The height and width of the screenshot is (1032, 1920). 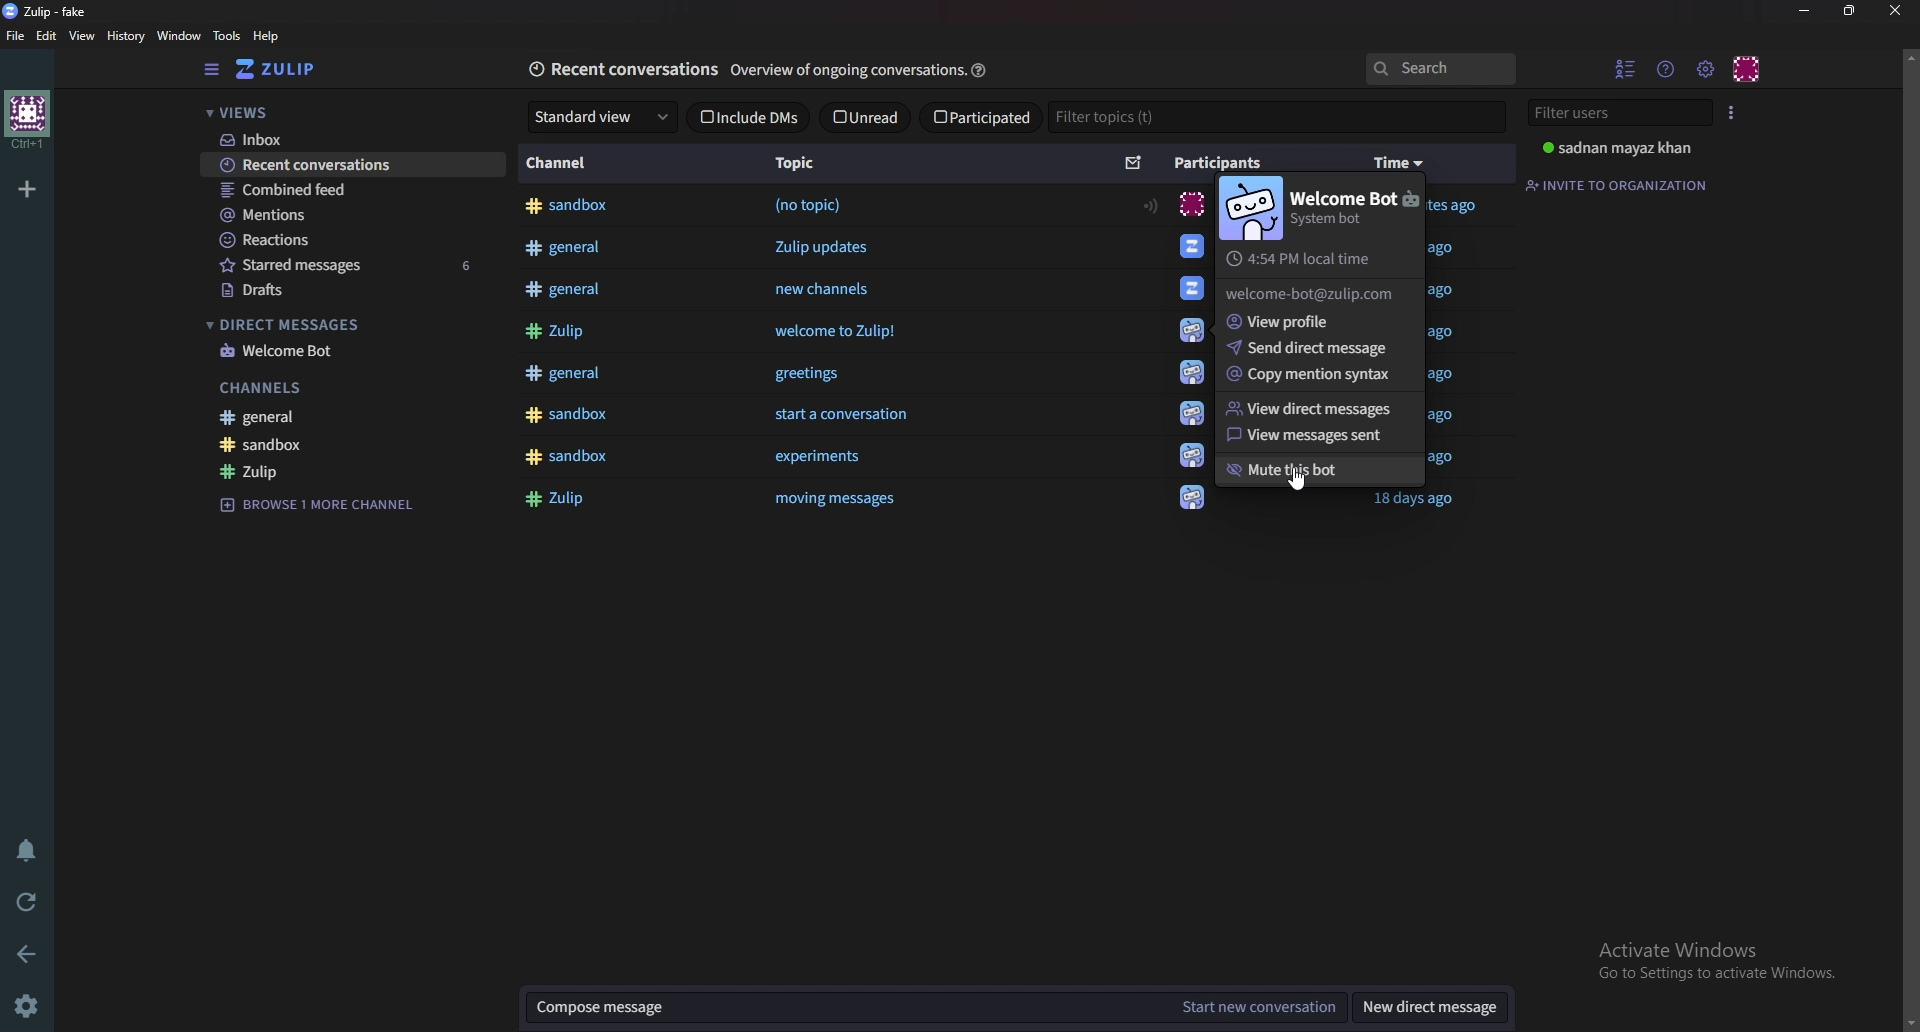 What do you see at coordinates (1704, 68) in the screenshot?
I see `Main menu` at bounding box center [1704, 68].